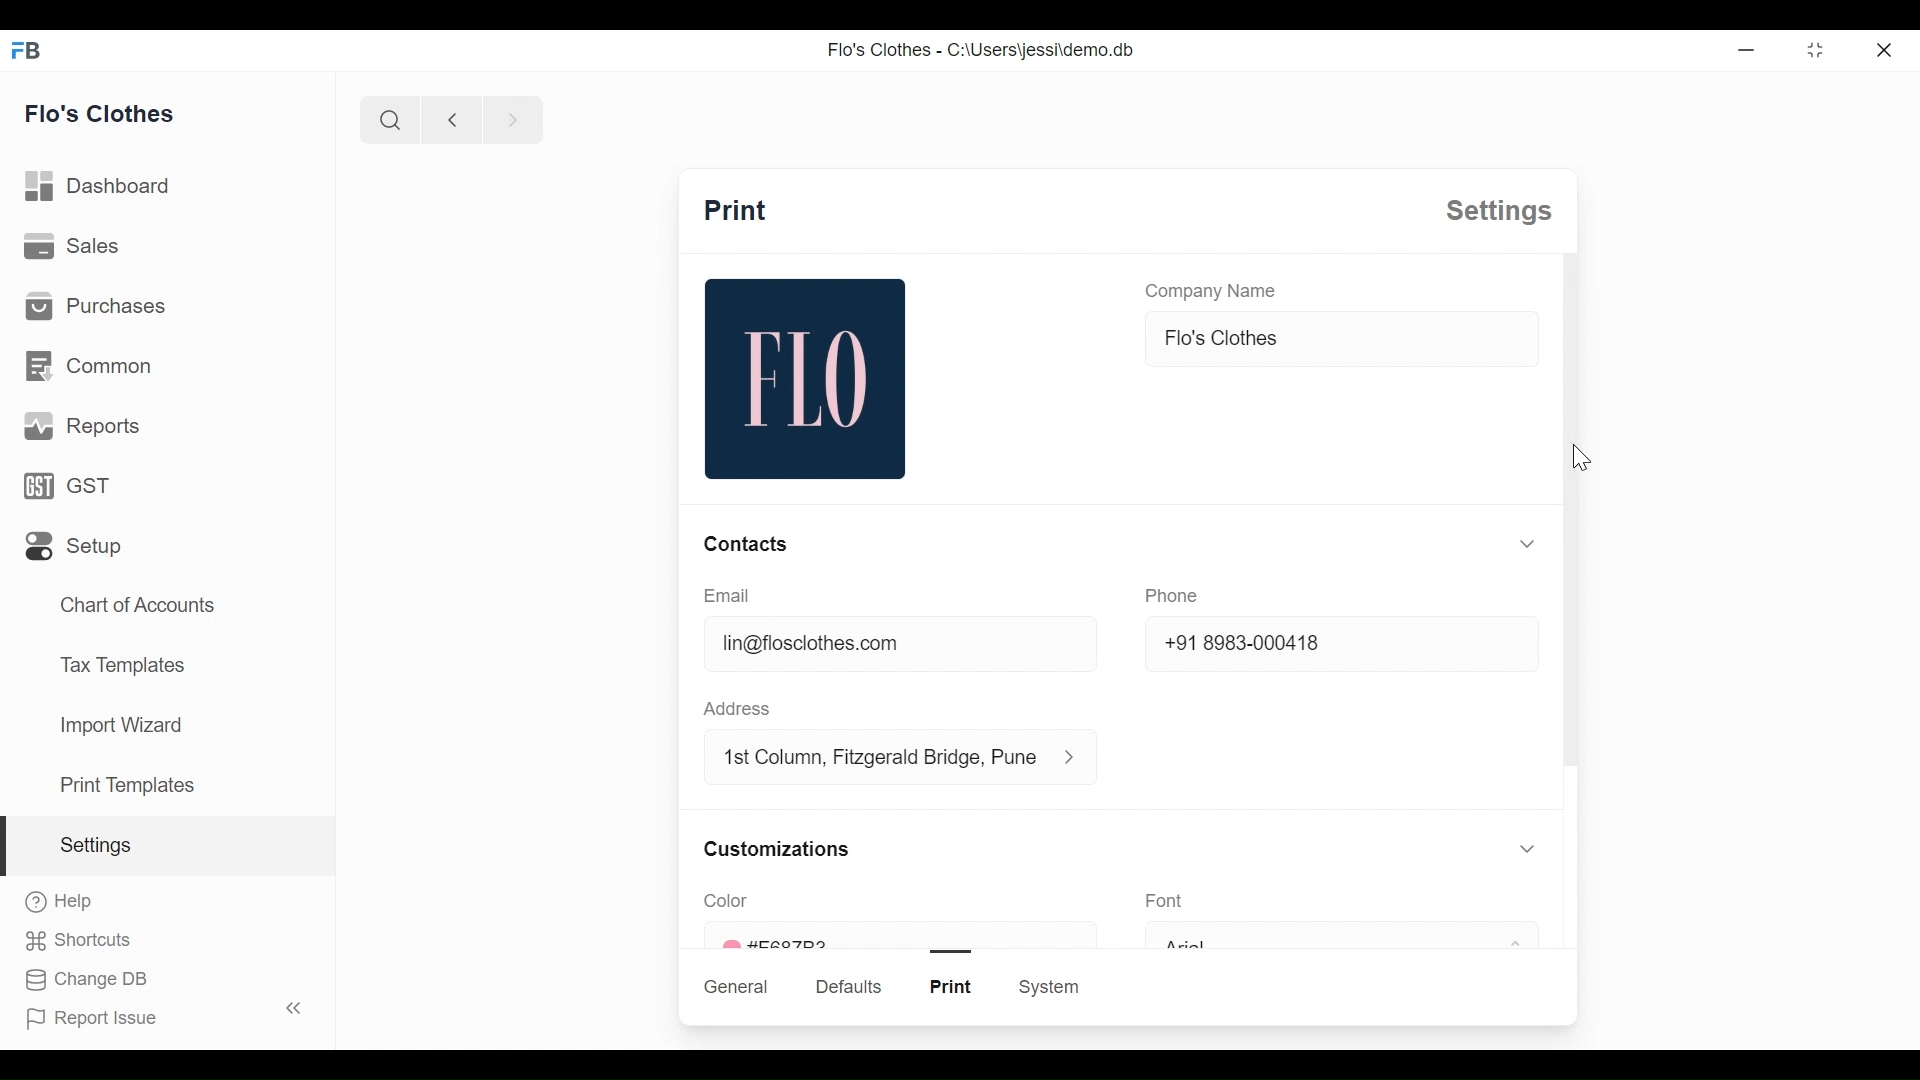  I want to click on help, so click(60, 901).